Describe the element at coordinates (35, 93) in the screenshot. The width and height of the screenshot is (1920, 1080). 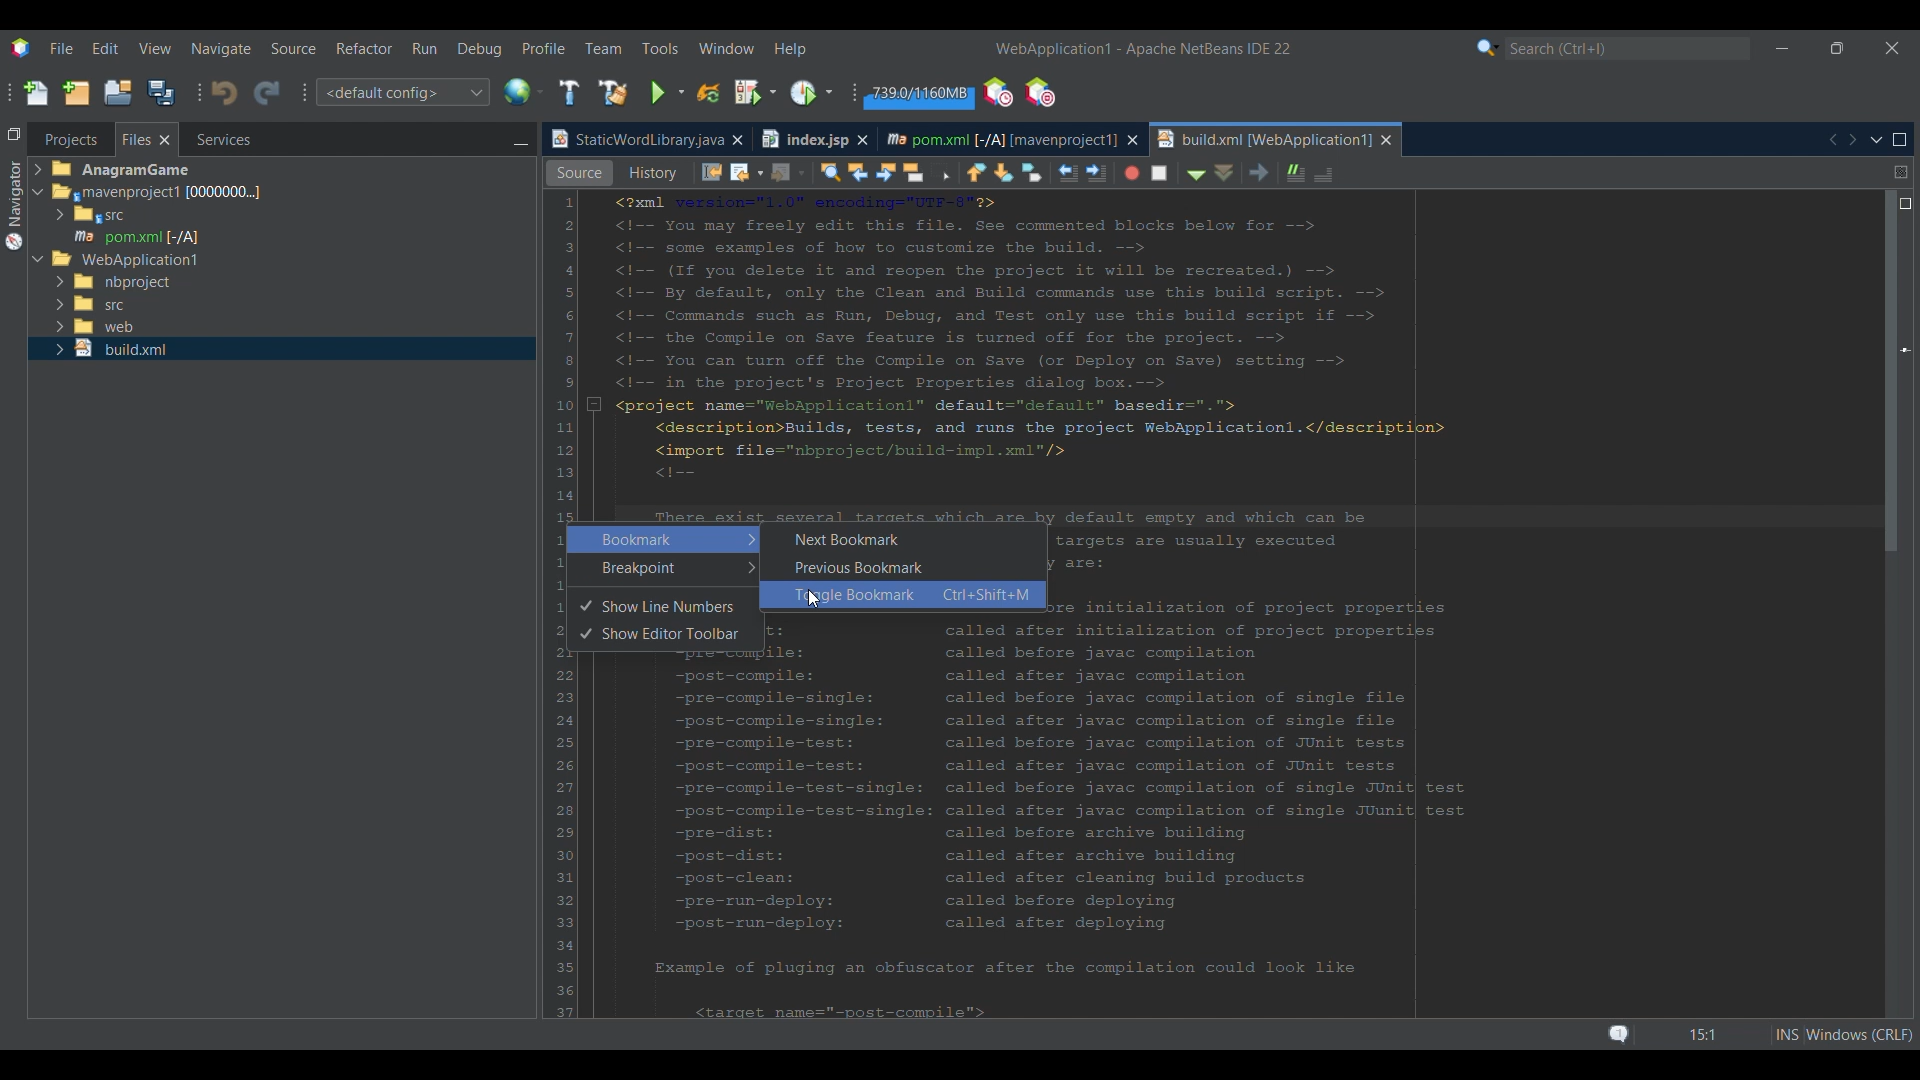
I see `New file` at that location.